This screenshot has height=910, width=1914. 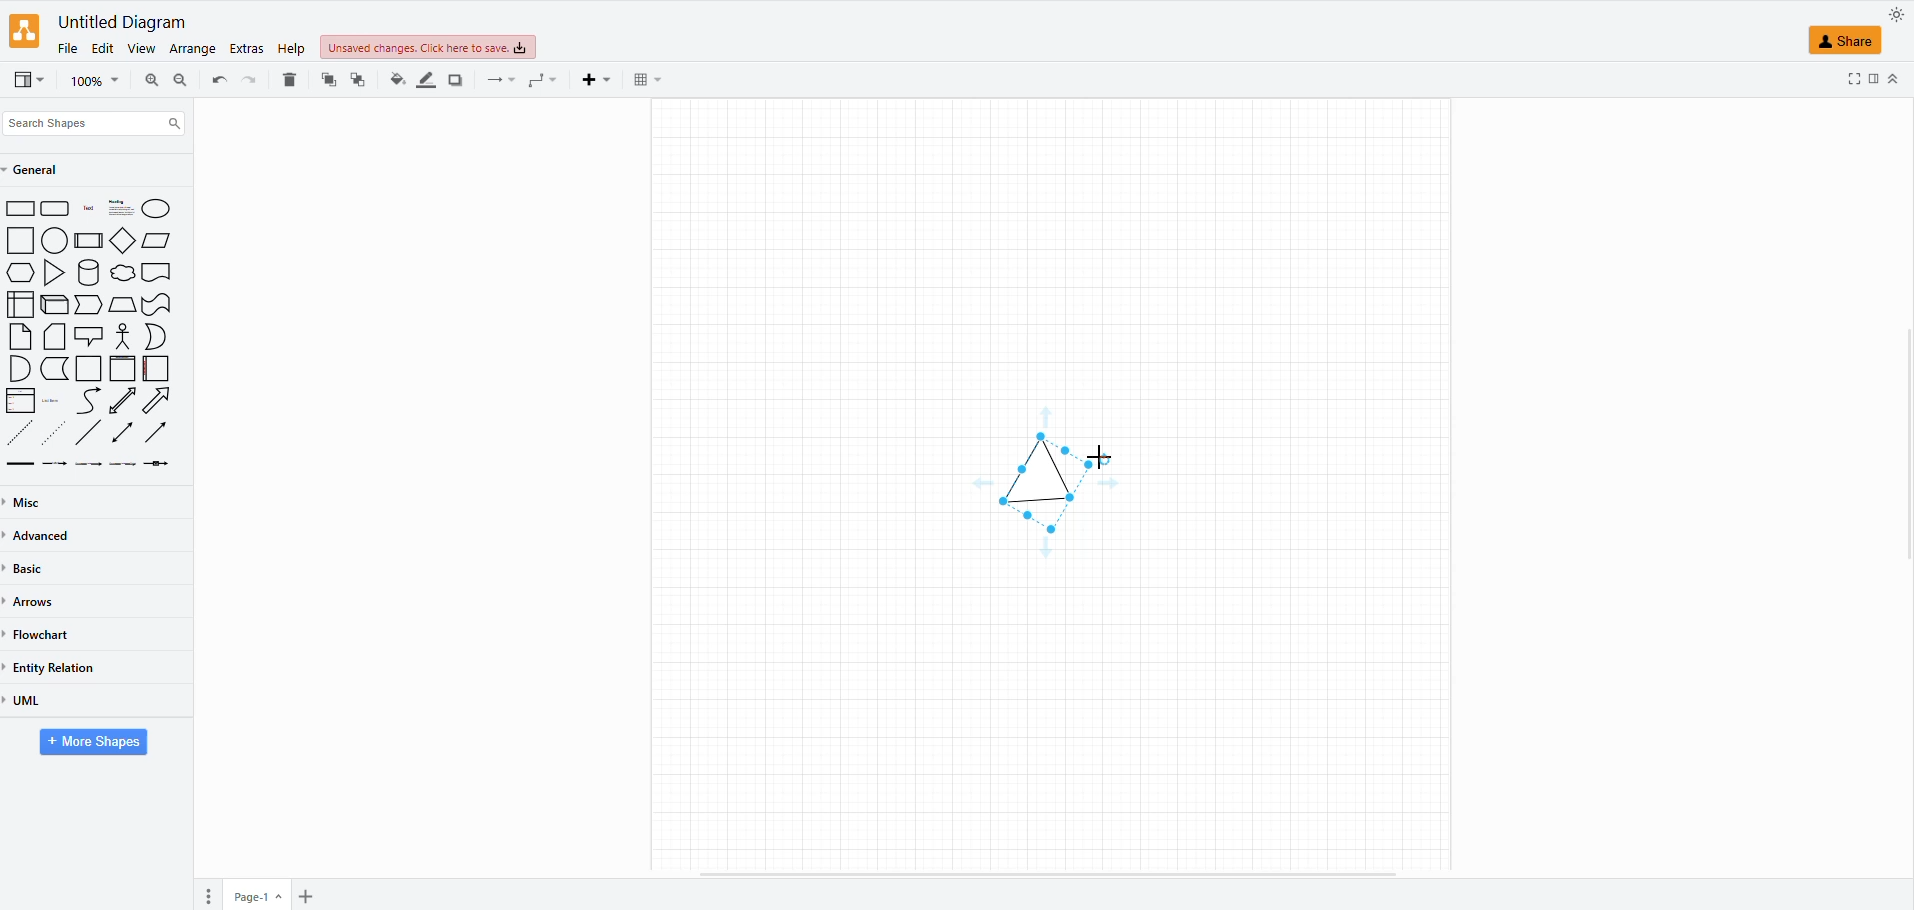 I want to click on miscellaneous, so click(x=33, y=500).